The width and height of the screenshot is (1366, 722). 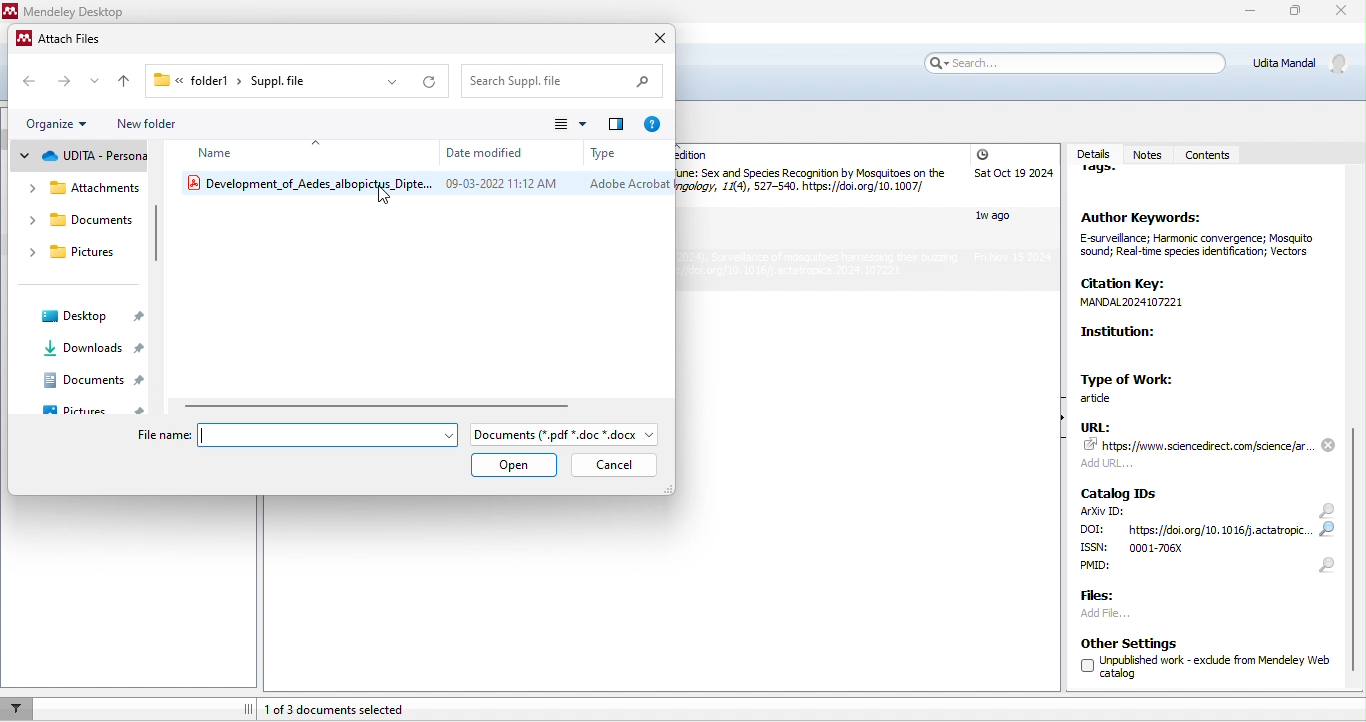 I want to click on tags, so click(x=1107, y=176).